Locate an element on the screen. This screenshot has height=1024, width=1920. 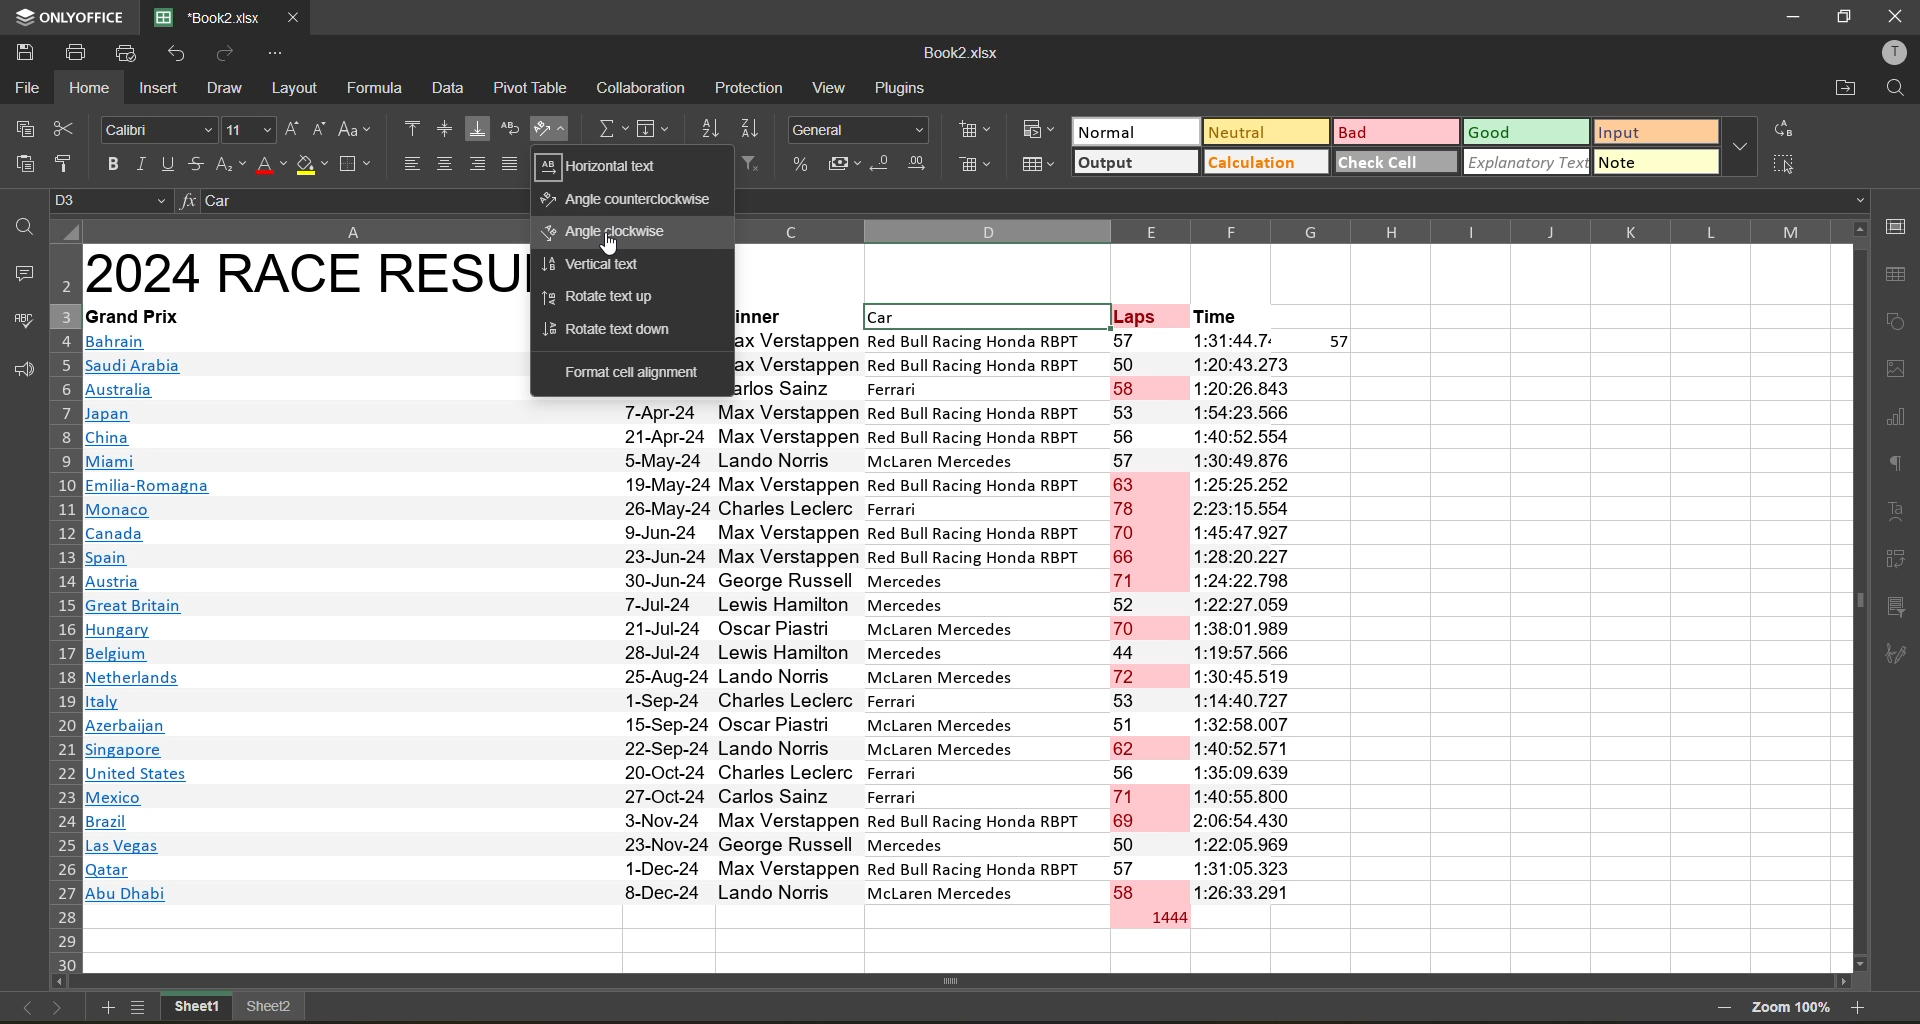
align right is located at coordinates (478, 164).